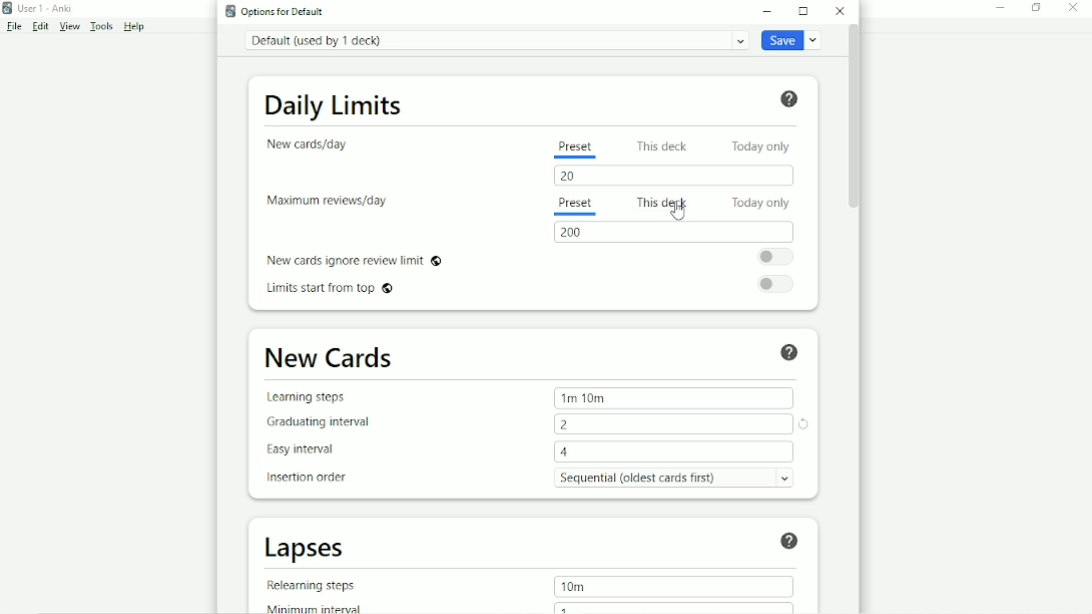 The width and height of the screenshot is (1092, 614). Describe the element at coordinates (779, 256) in the screenshot. I see `Toggle on/off` at that location.